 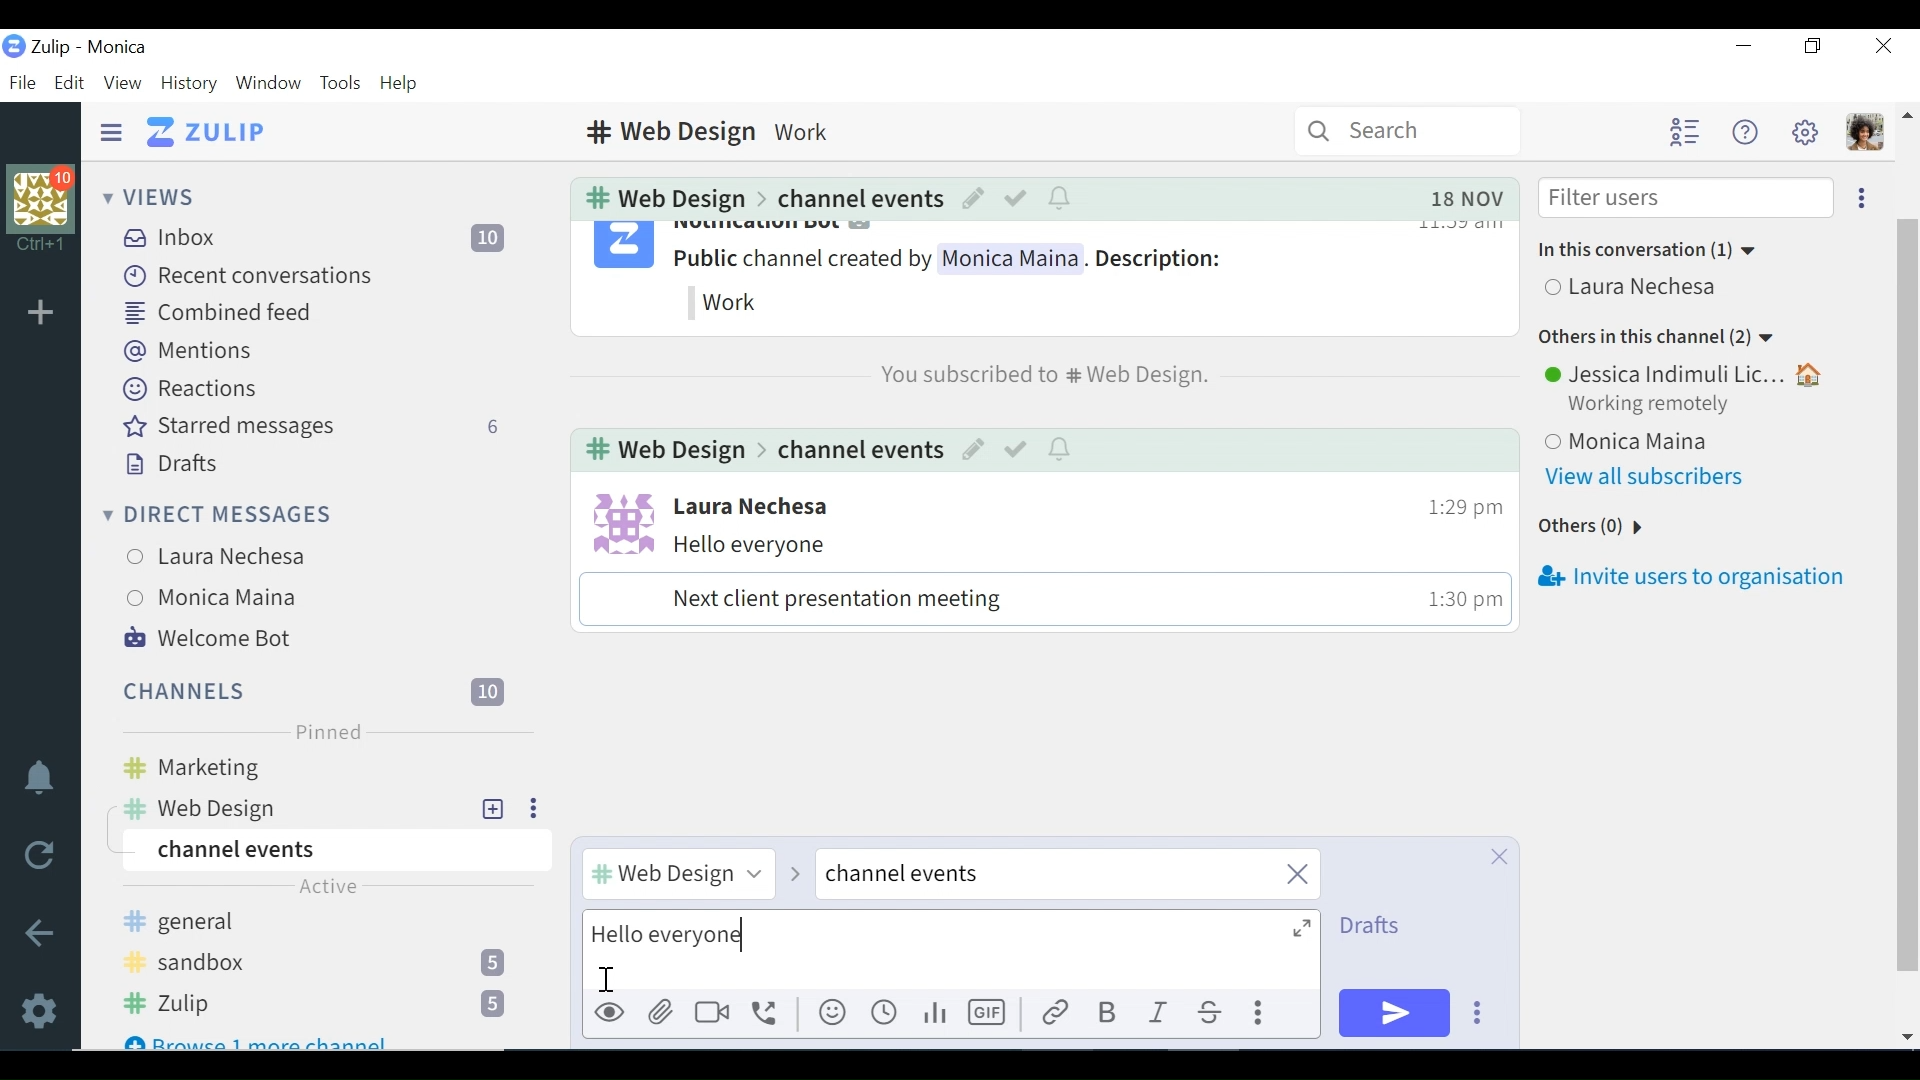 What do you see at coordinates (332, 851) in the screenshot?
I see `Channel events` at bounding box center [332, 851].